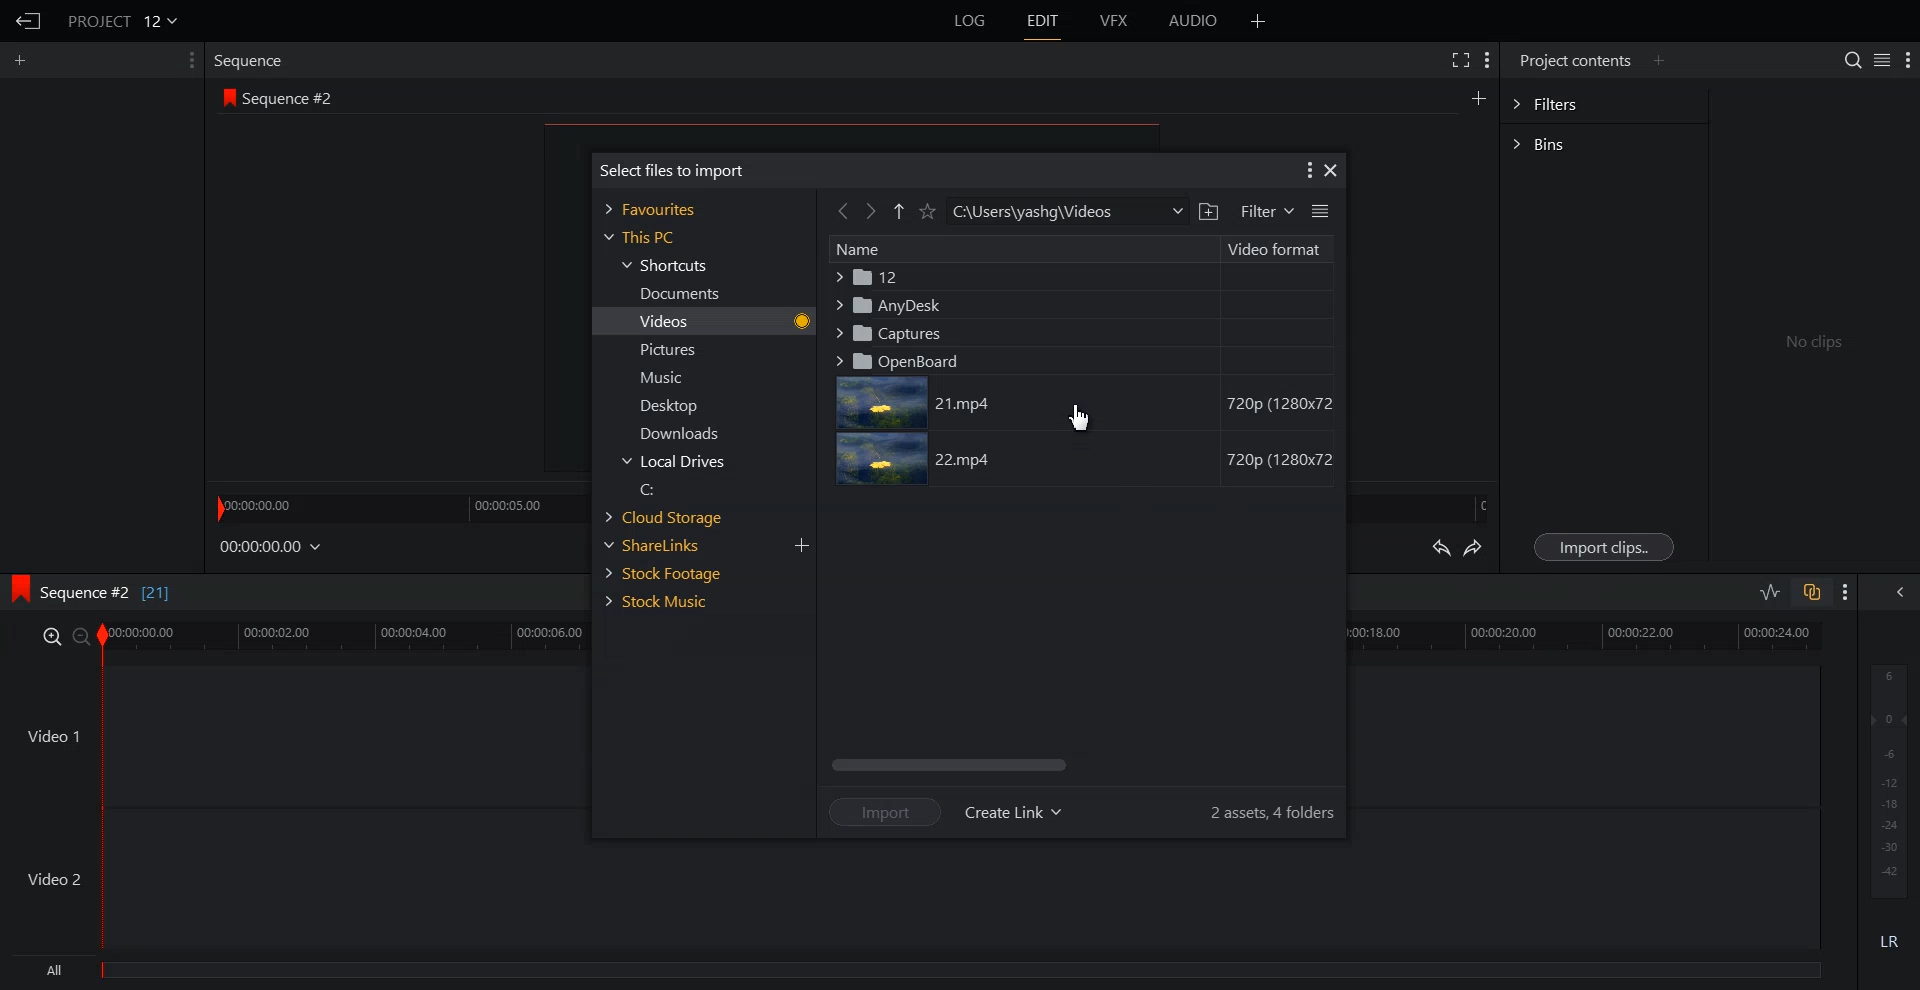 The width and height of the screenshot is (1920, 990). What do you see at coordinates (675, 350) in the screenshot?
I see `Pictures` at bounding box center [675, 350].